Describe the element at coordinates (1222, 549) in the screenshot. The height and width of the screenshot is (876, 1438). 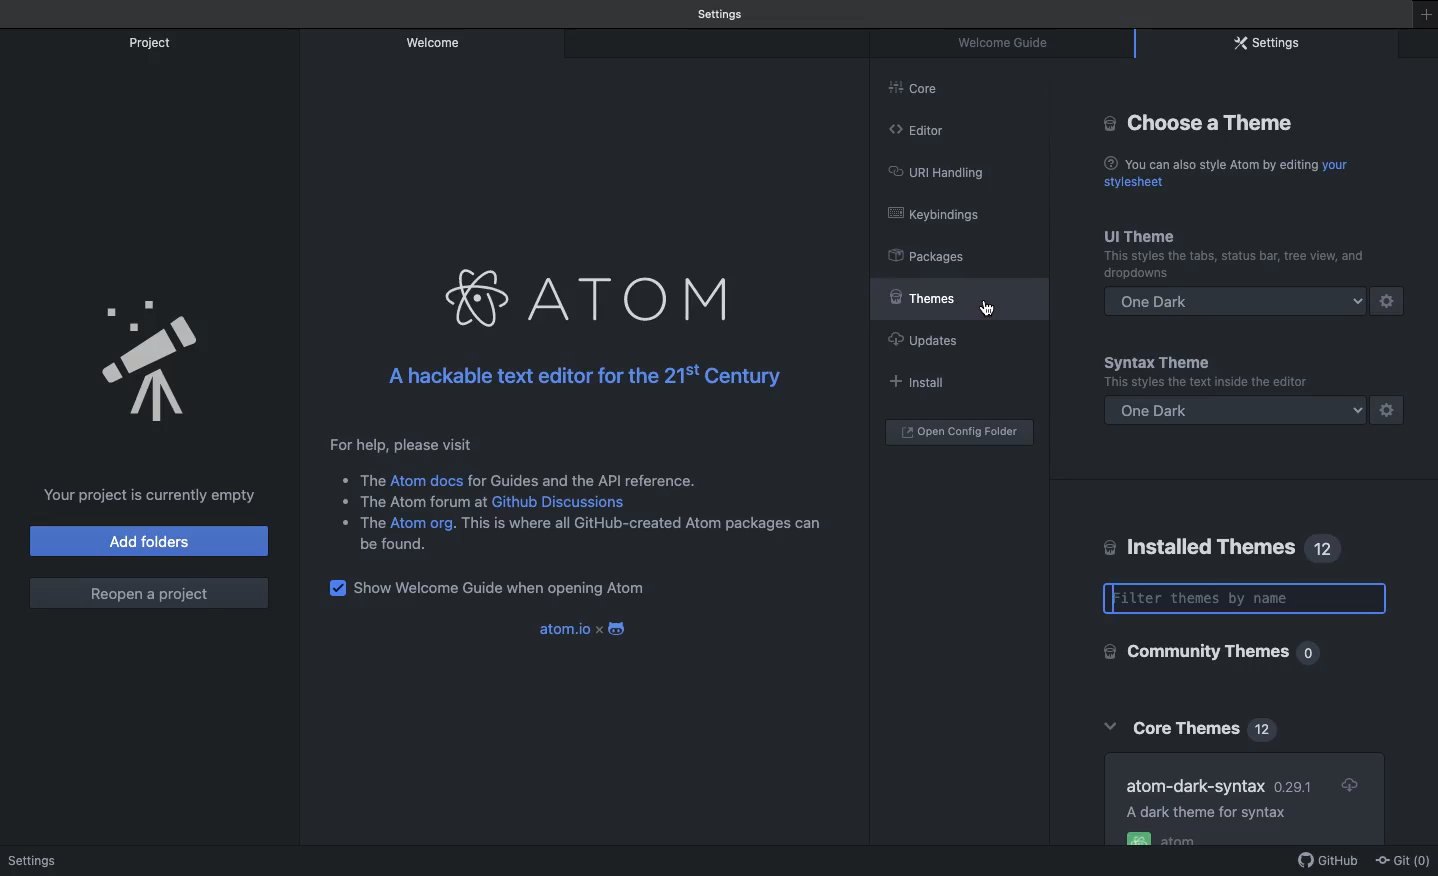
I see `Installed themes ` at that location.